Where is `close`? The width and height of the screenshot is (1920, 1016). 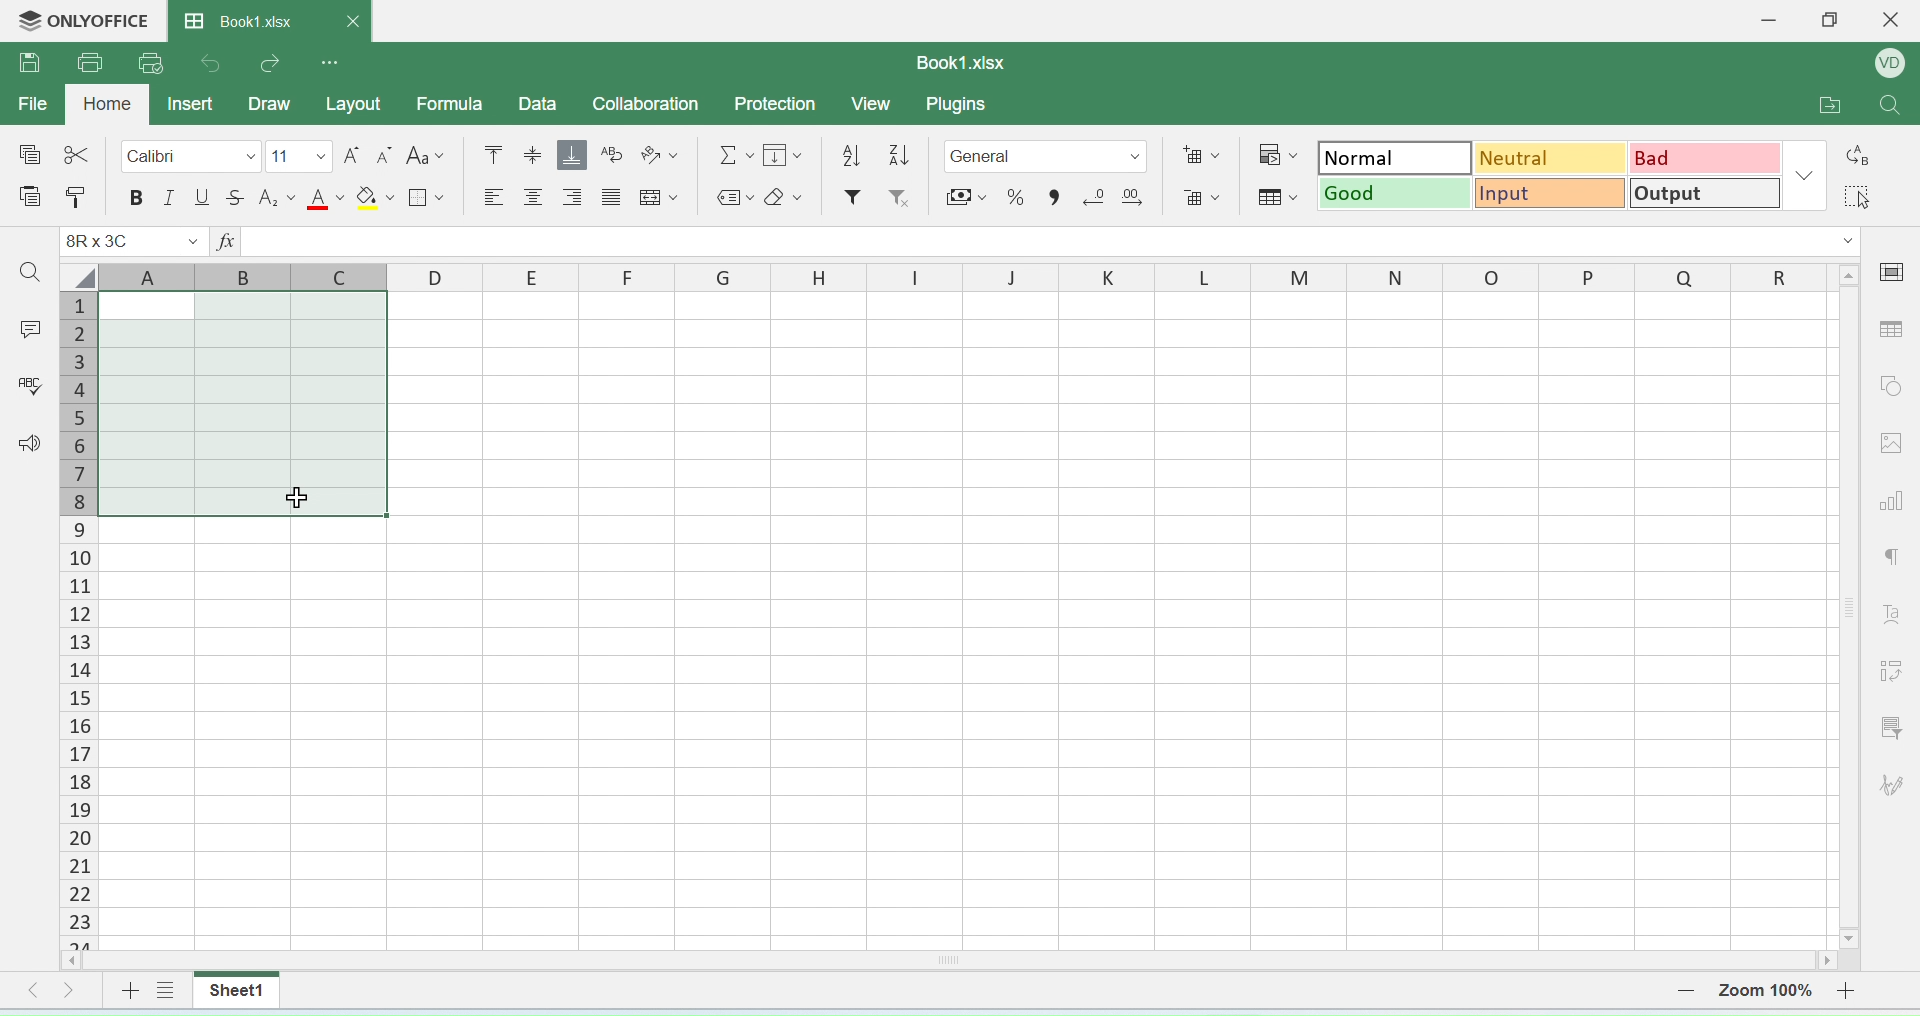 close is located at coordinates (1894, 19).